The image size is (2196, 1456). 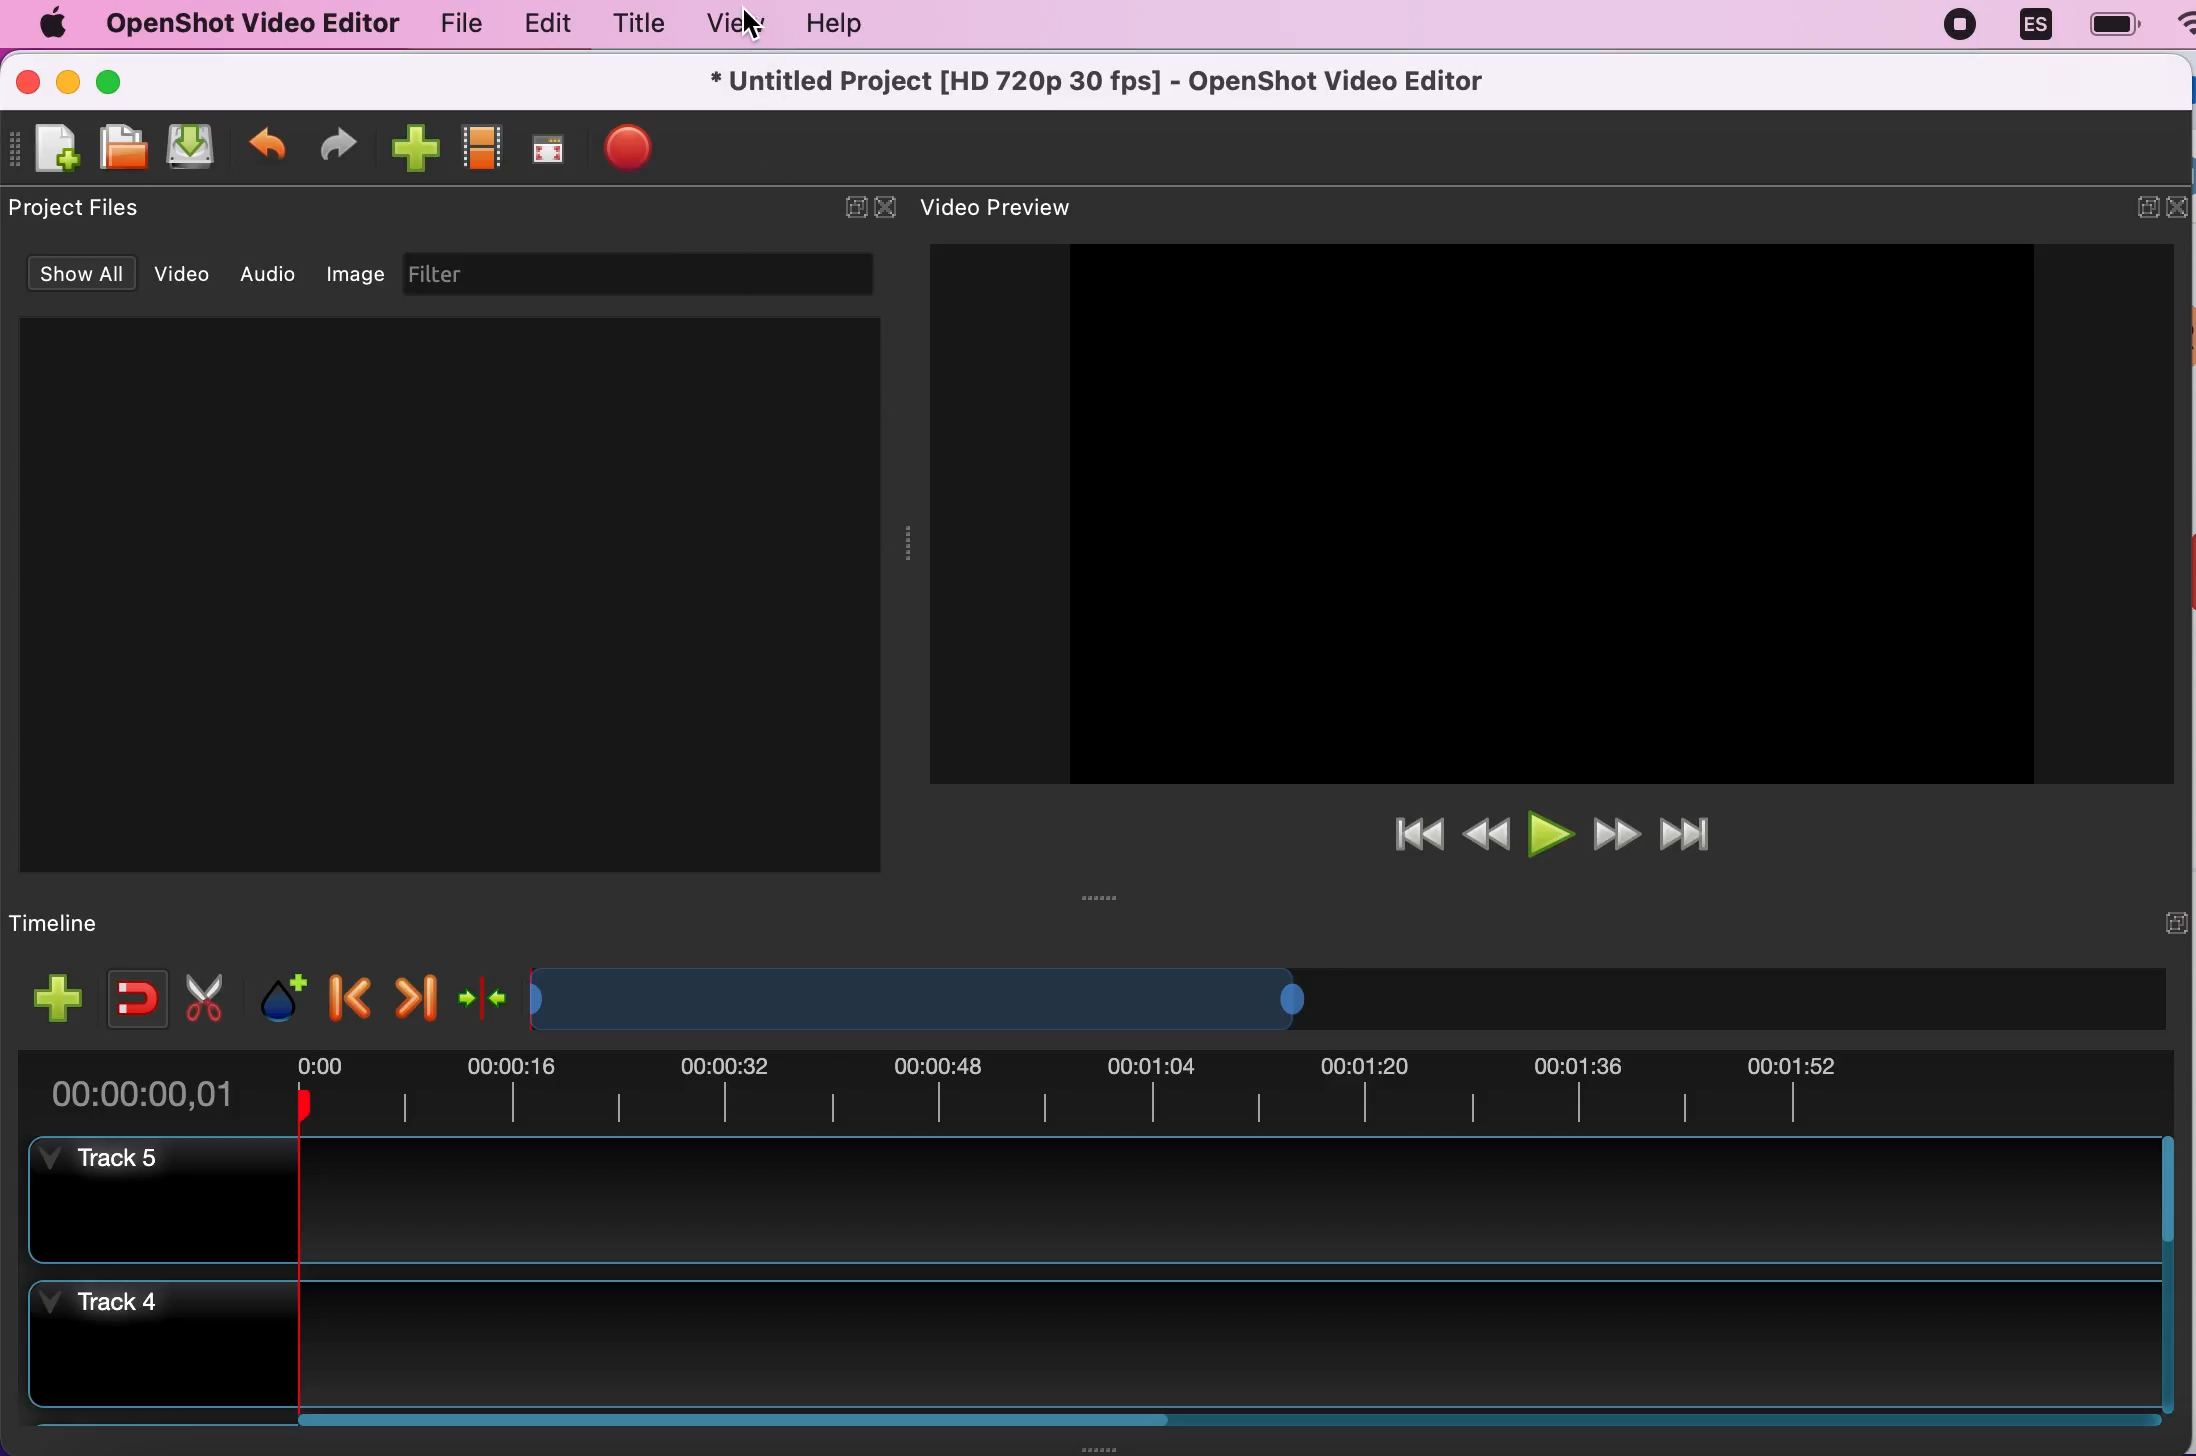 What do you see at coordinates (752, 27) in the screenshot?
I see `cursor` at bounding box center [752, 27].